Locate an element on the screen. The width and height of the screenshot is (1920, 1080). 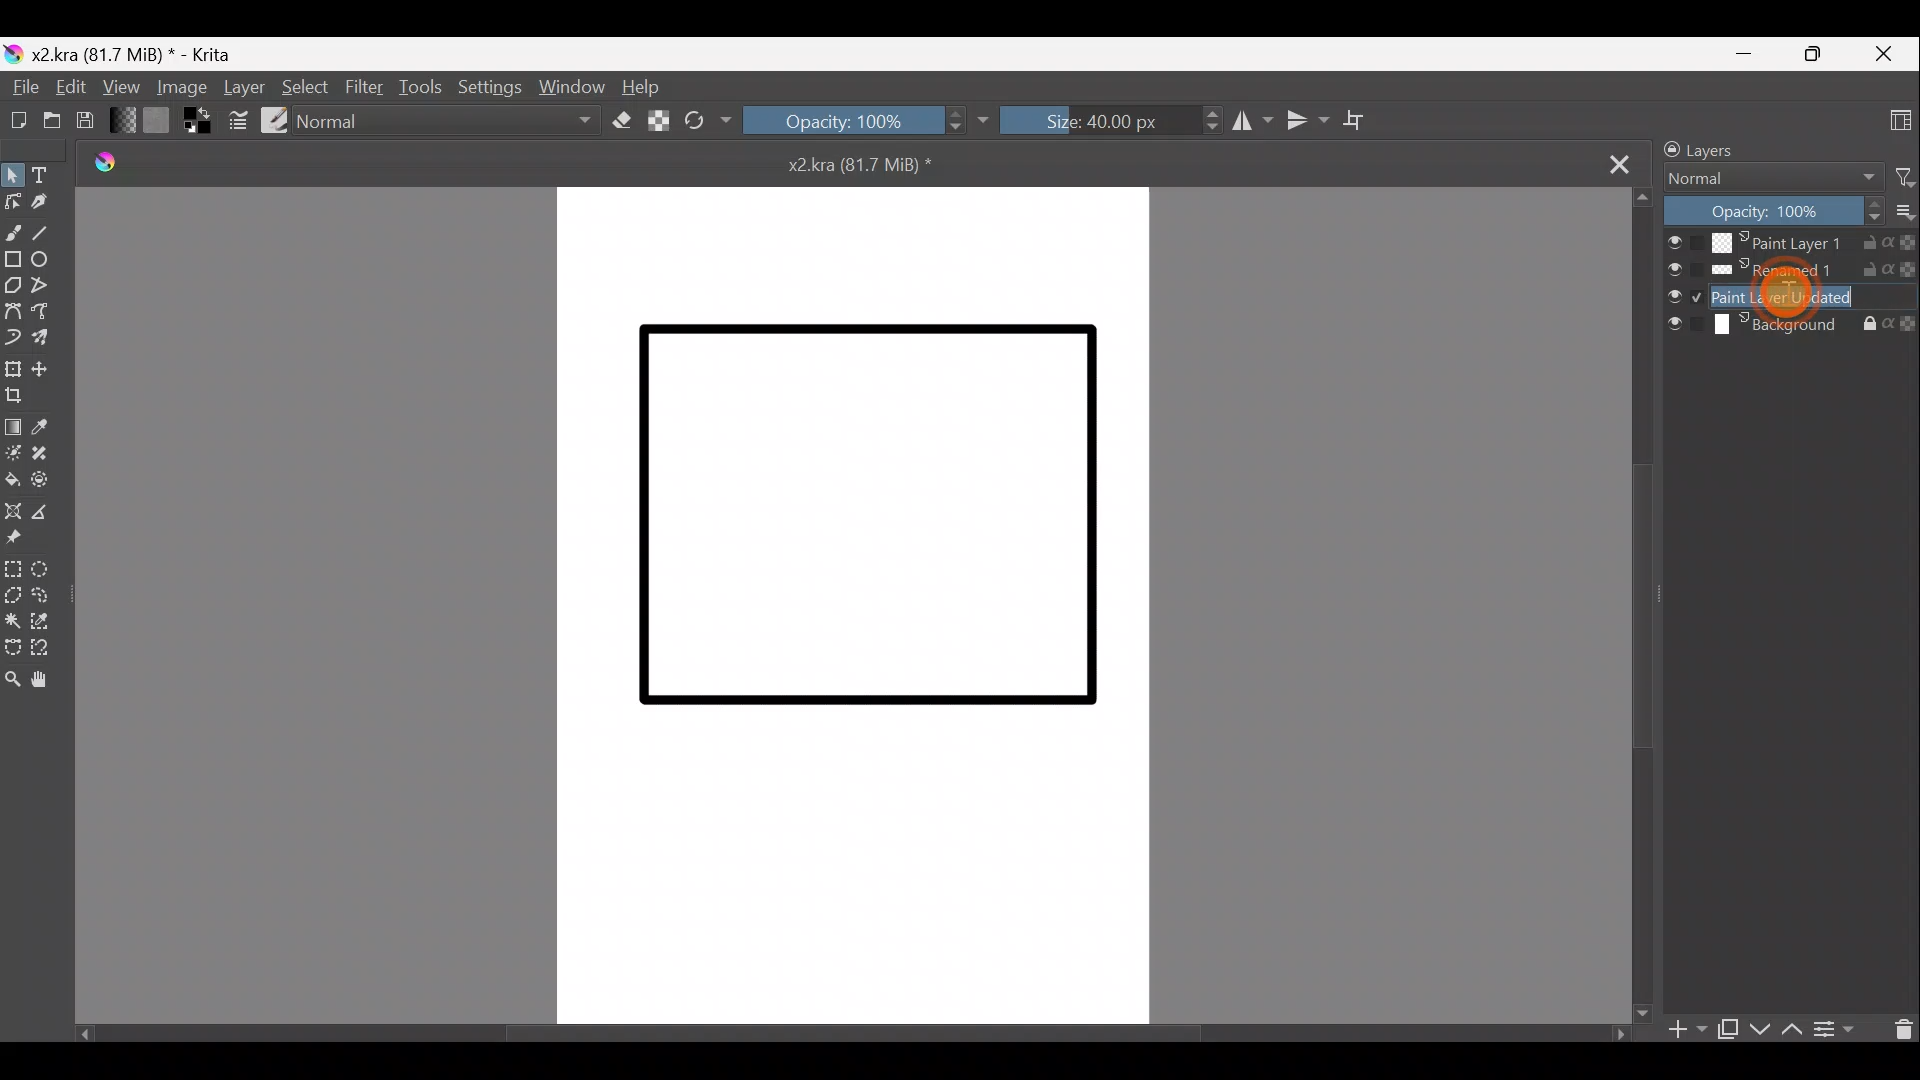
Settings is located at coordinates (487, 90).